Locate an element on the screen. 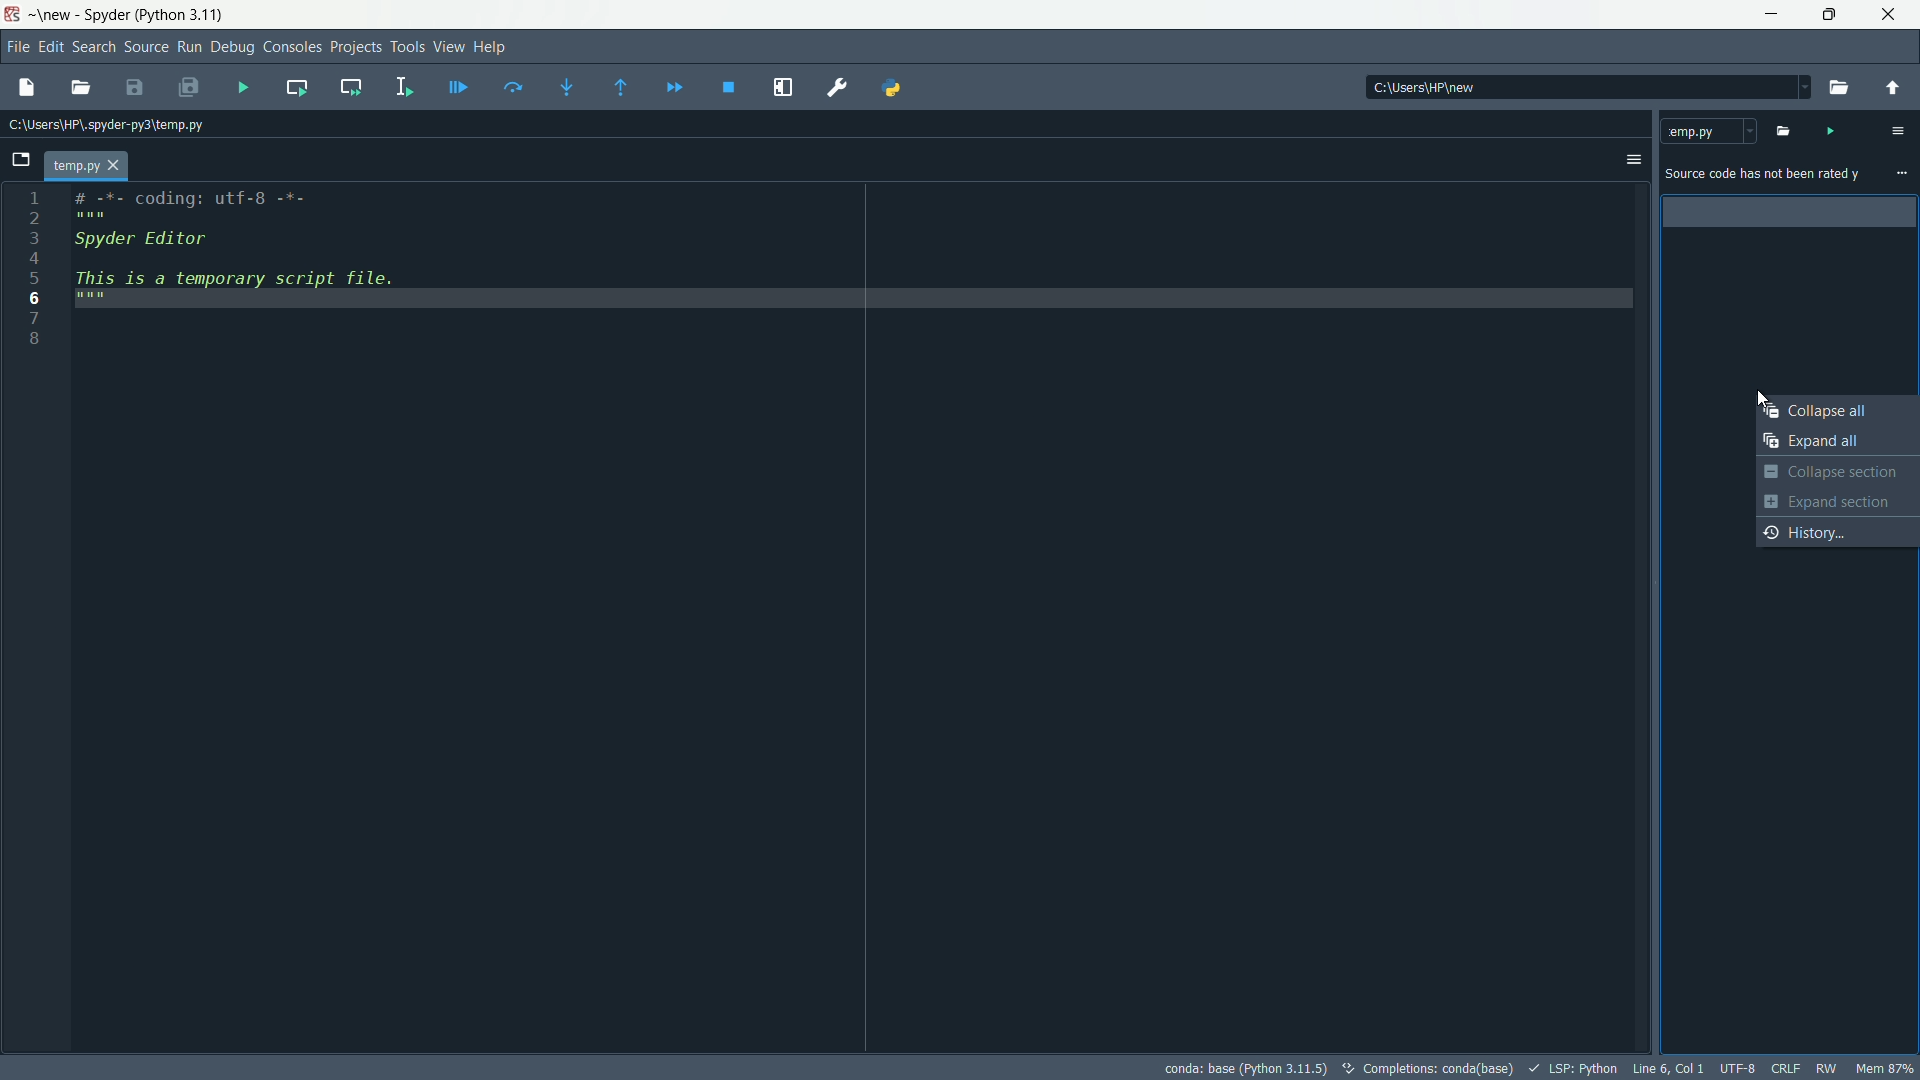 This screenshot has width=1920, height=1080. # =-%=- Coding: uti-o -7- is located at coordinates (185, 205).